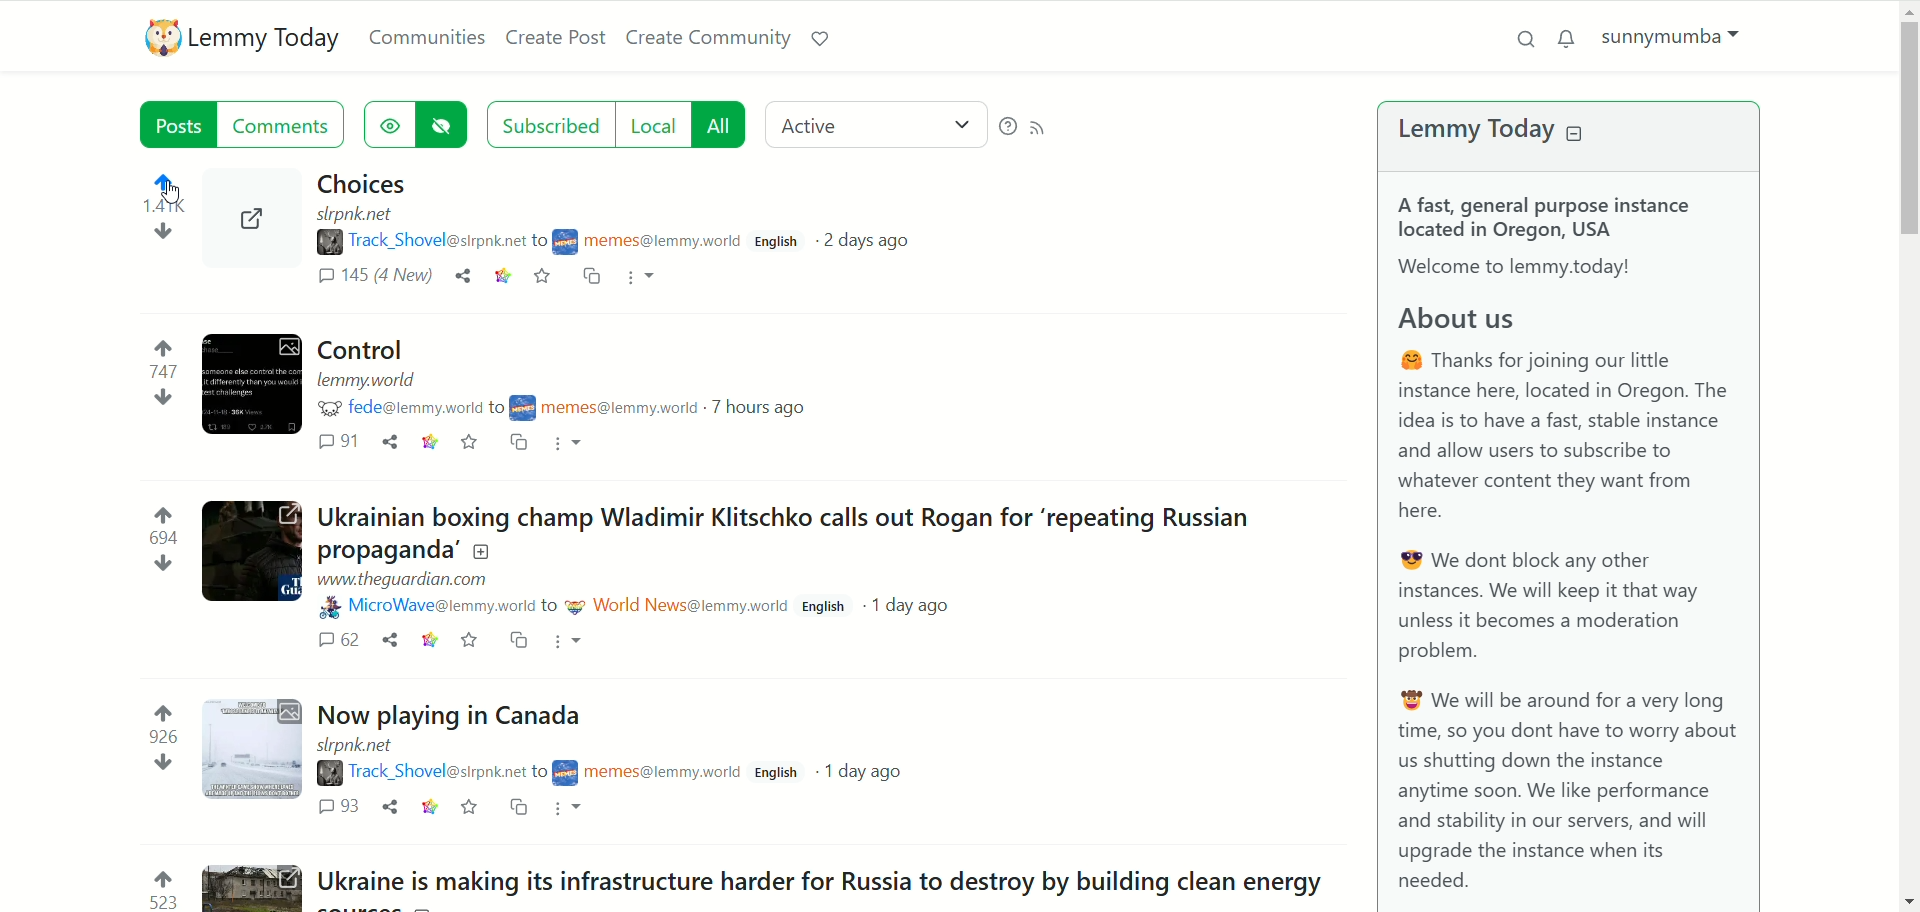  I want to click on ® We dont block any other instances. We will keep it that way unless it becomes a moderation problem., so click(1565, 608).